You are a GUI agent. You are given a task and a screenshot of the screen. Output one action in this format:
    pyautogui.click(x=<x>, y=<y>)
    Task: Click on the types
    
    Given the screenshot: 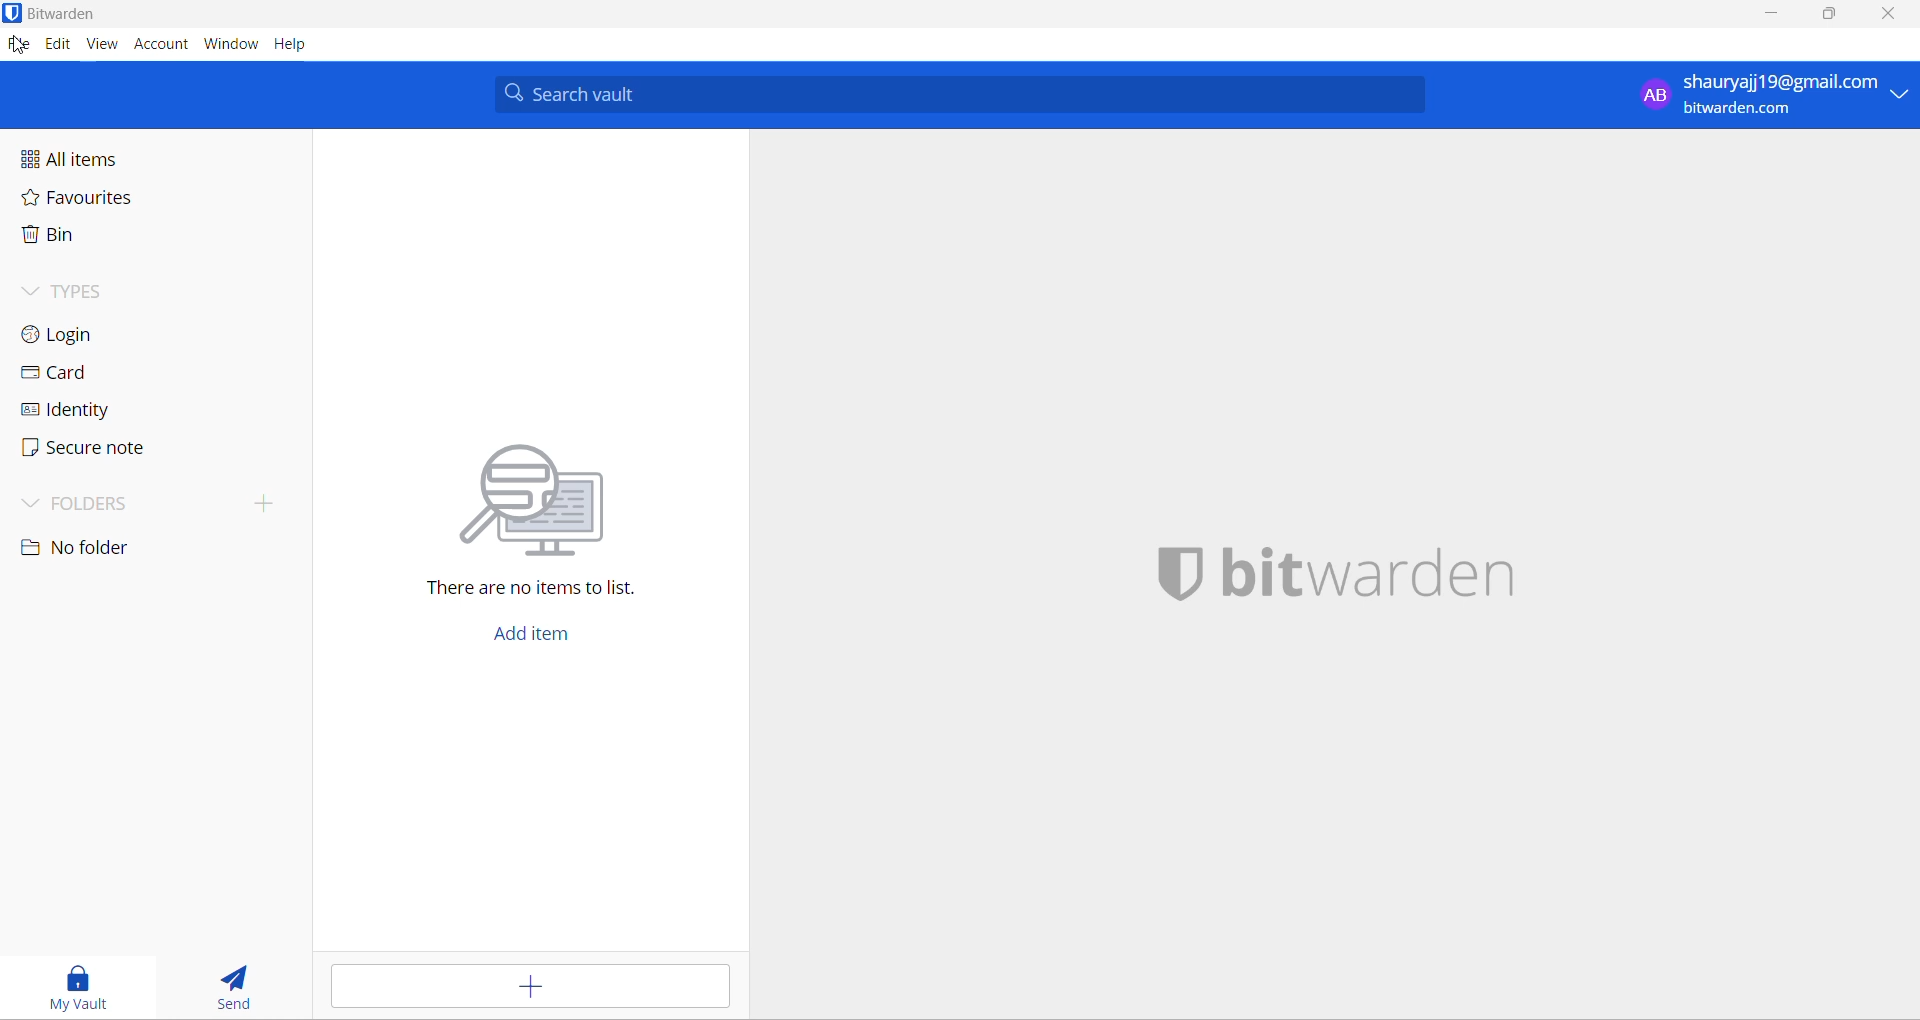 What is the action you would take?
    pyautogui.click(x=134, y=291)
    